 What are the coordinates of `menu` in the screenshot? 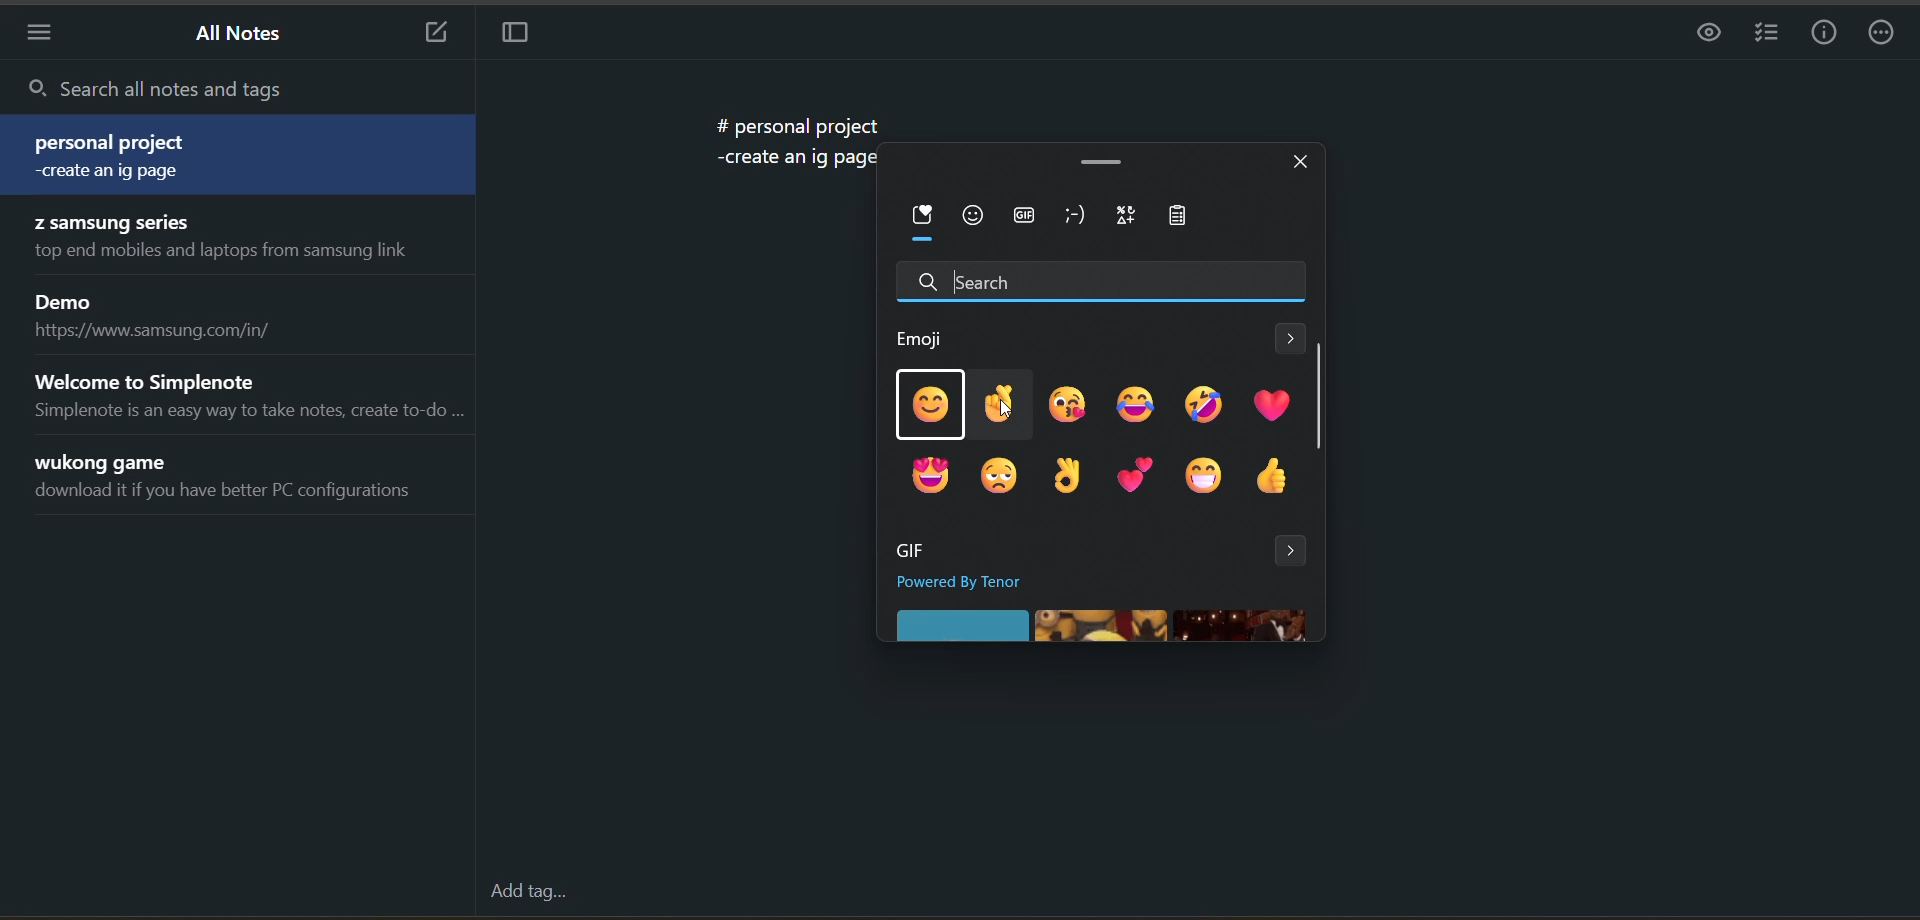 It's located at (36, 35).